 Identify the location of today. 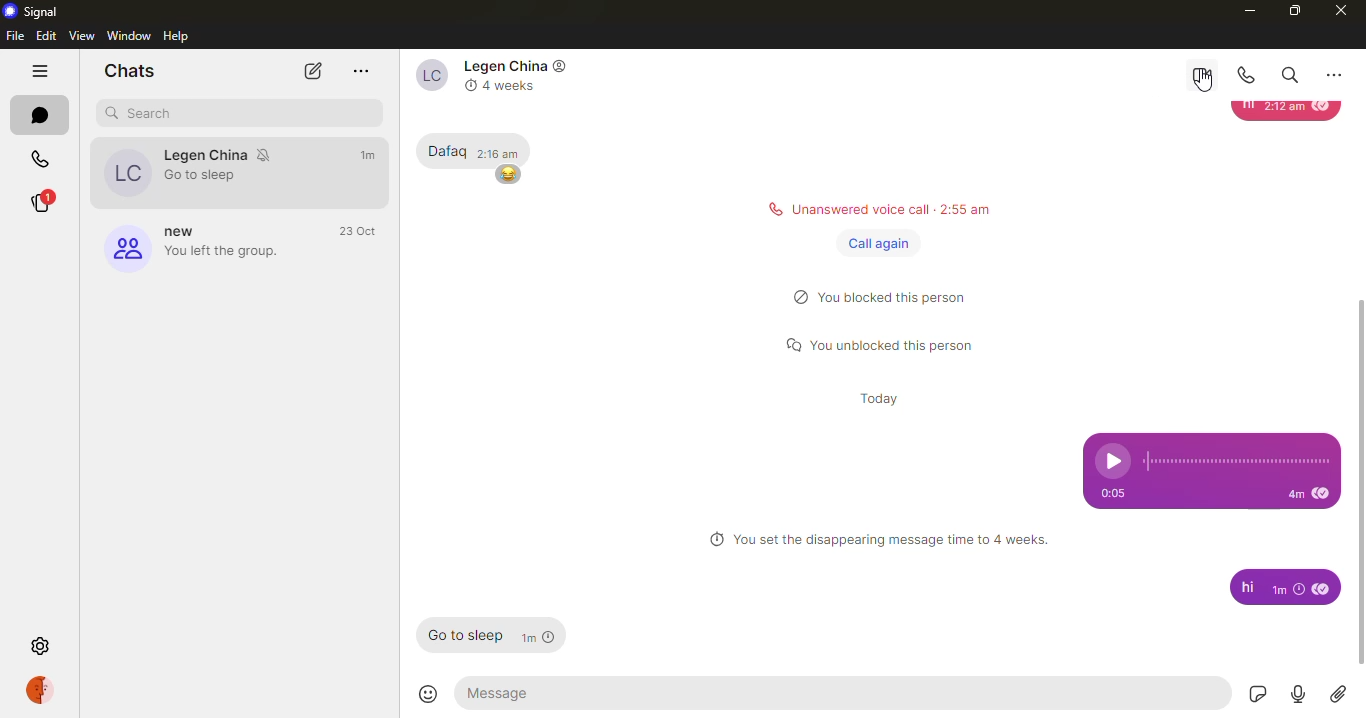
(880, 397).